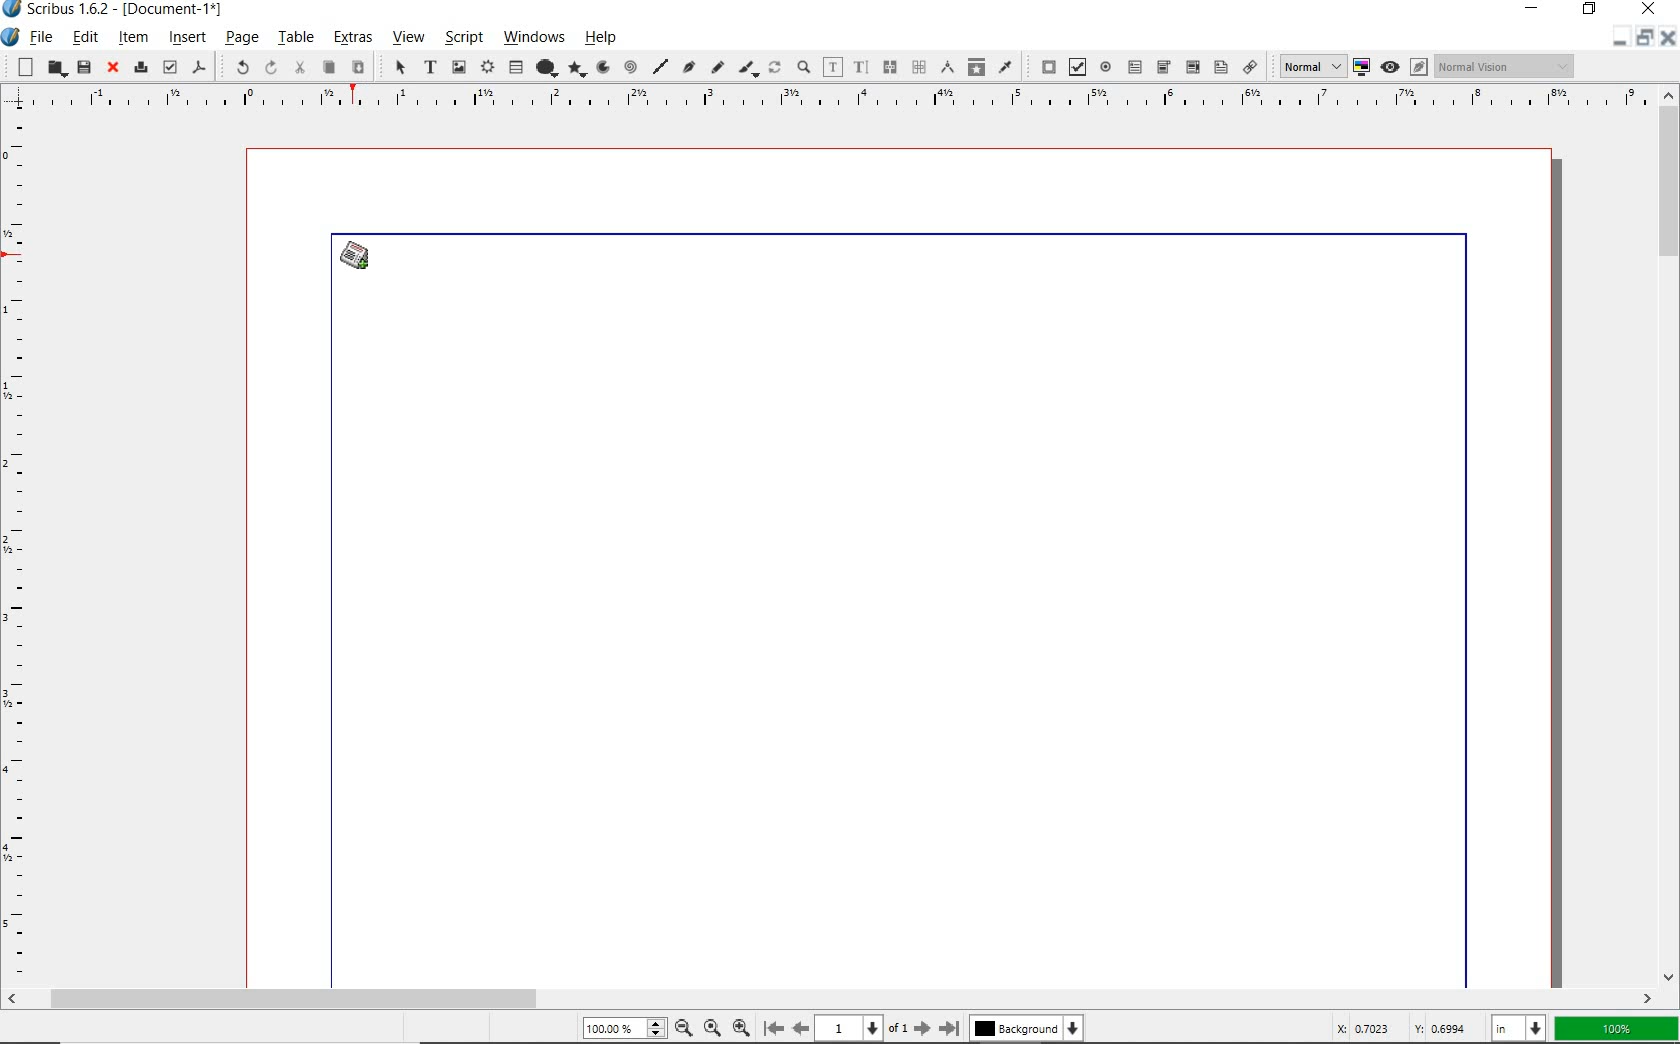 This screenshot has width=1680, height=1044. Describe the element at coordinates (861, 67) in the screenshot. I see `edit text with story editor` at that location.